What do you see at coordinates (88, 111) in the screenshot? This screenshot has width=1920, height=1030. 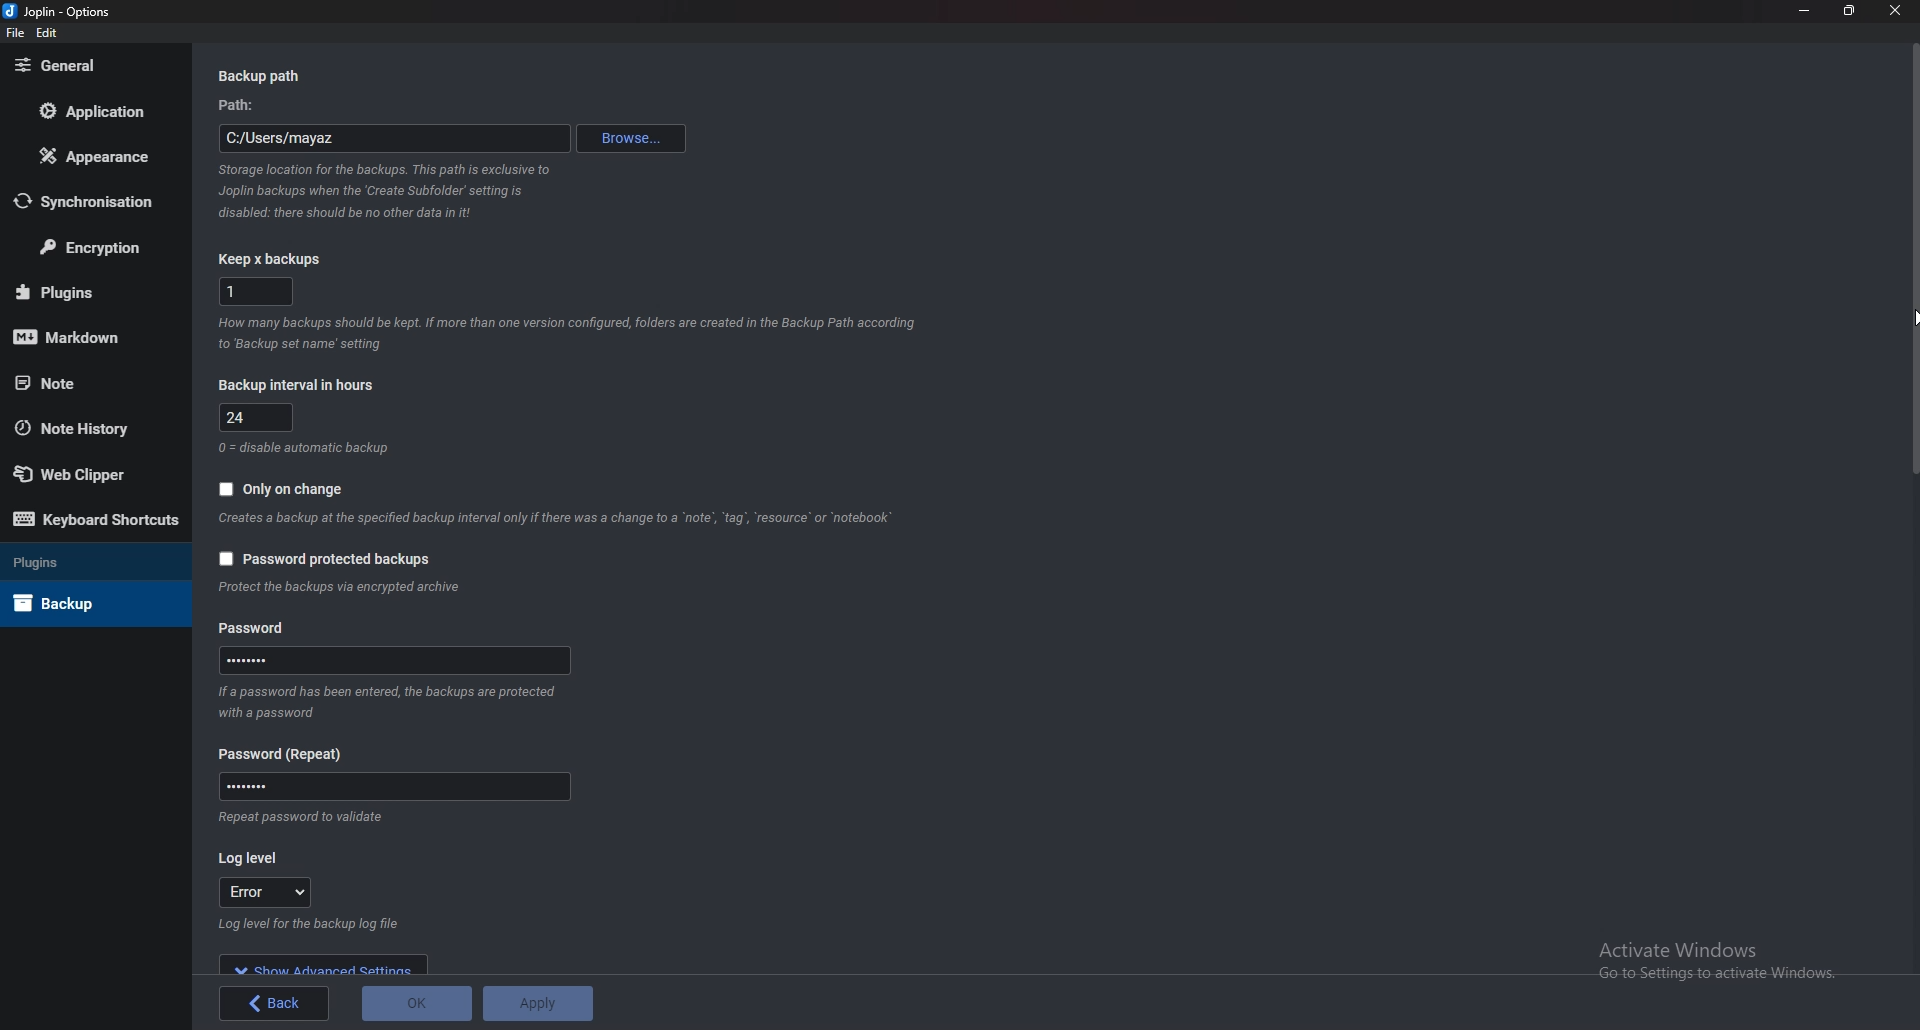 I see `Application` at bounding box center [88, 111].